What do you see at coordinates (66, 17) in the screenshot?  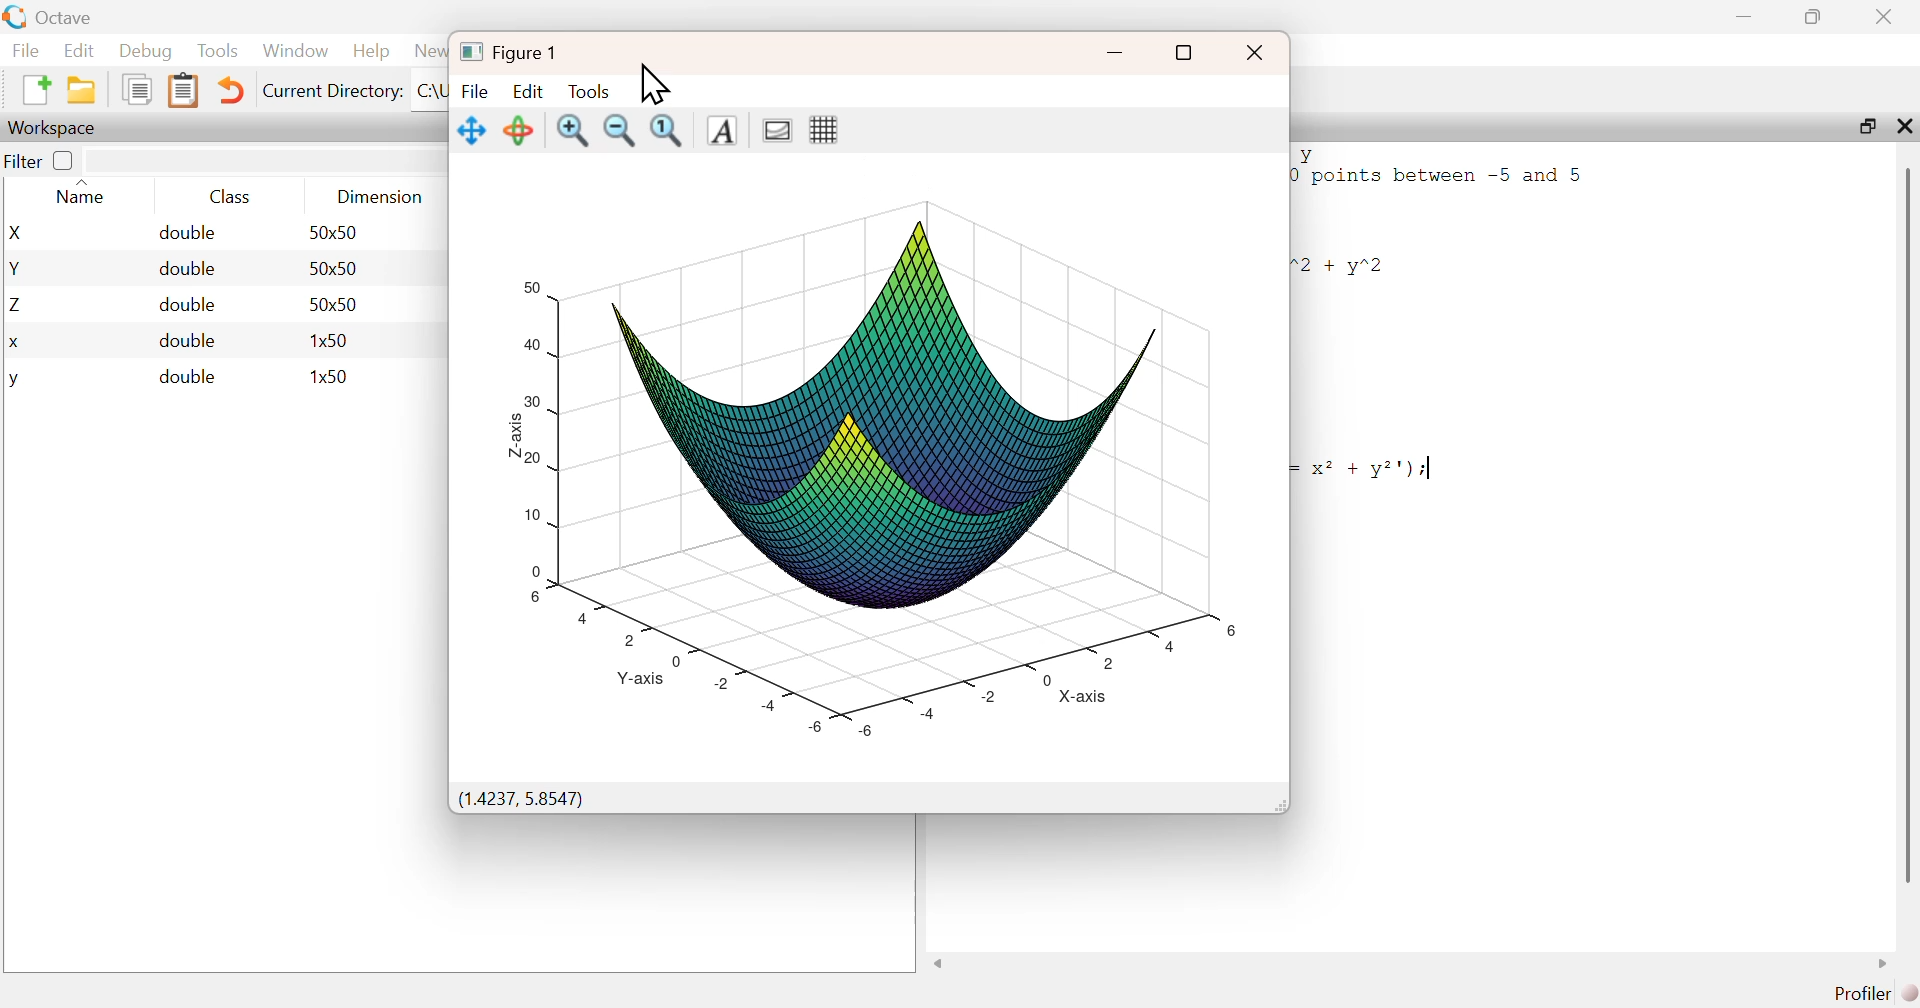 I see `Octave` at bounding box center [66, 17].